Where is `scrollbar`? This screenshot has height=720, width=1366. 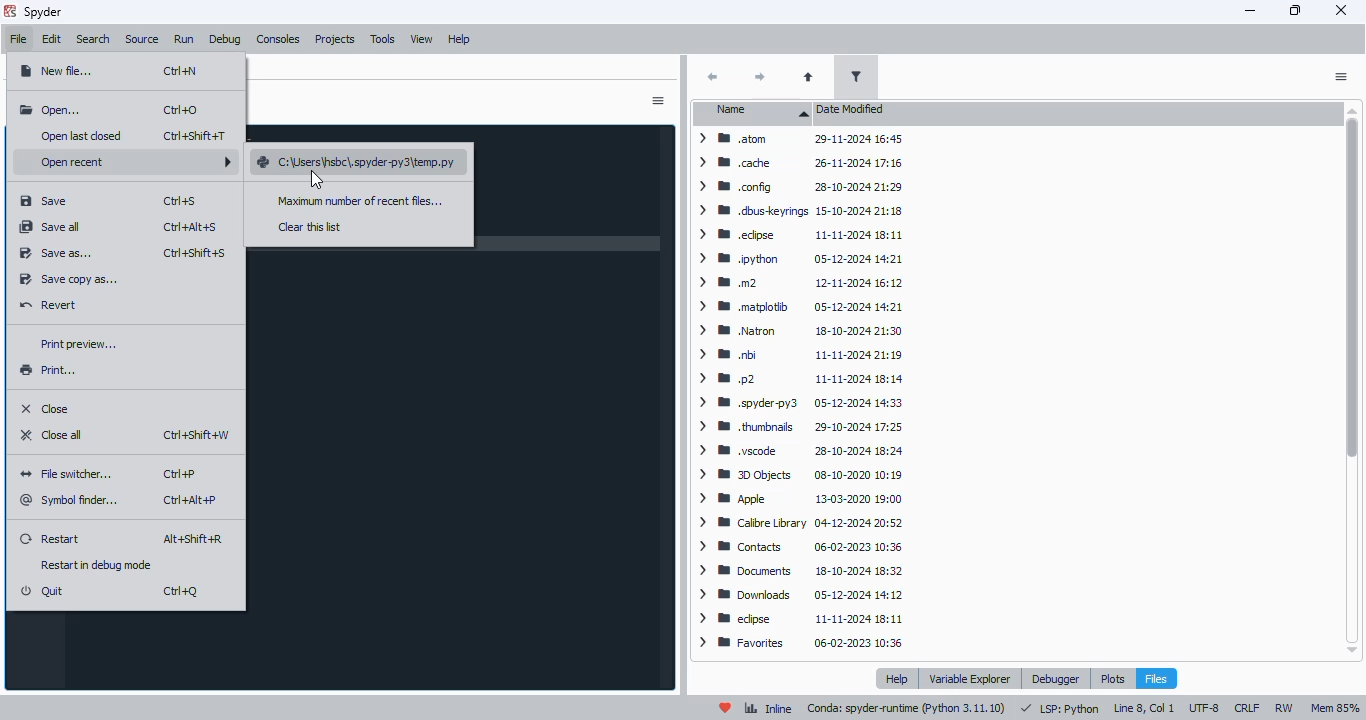
scrollbar is located at coordinates (1352, 381).